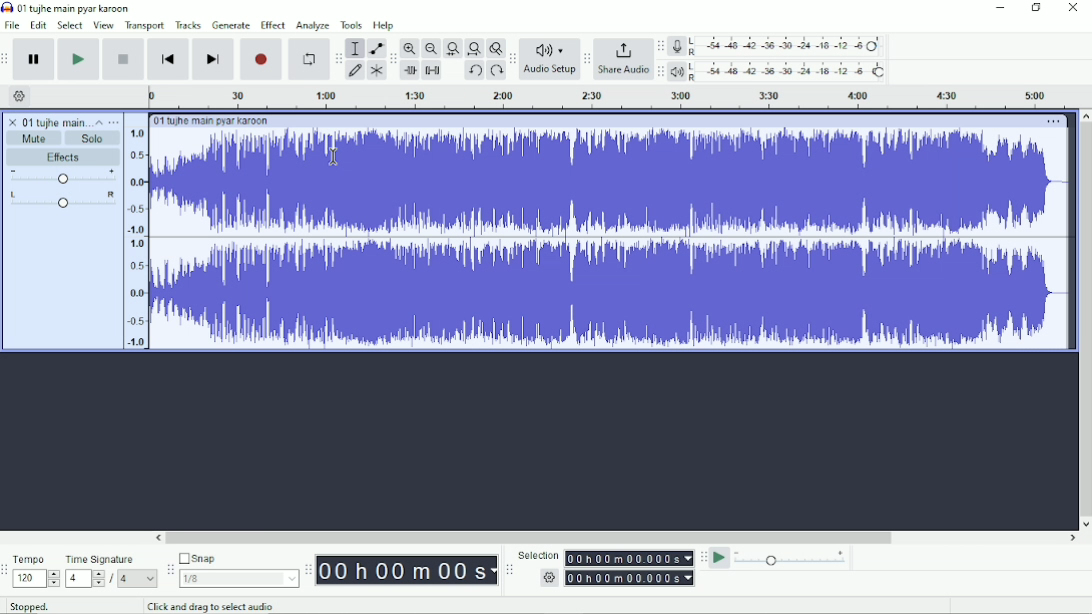  I want to click on Enable looping, so click(309, 58).